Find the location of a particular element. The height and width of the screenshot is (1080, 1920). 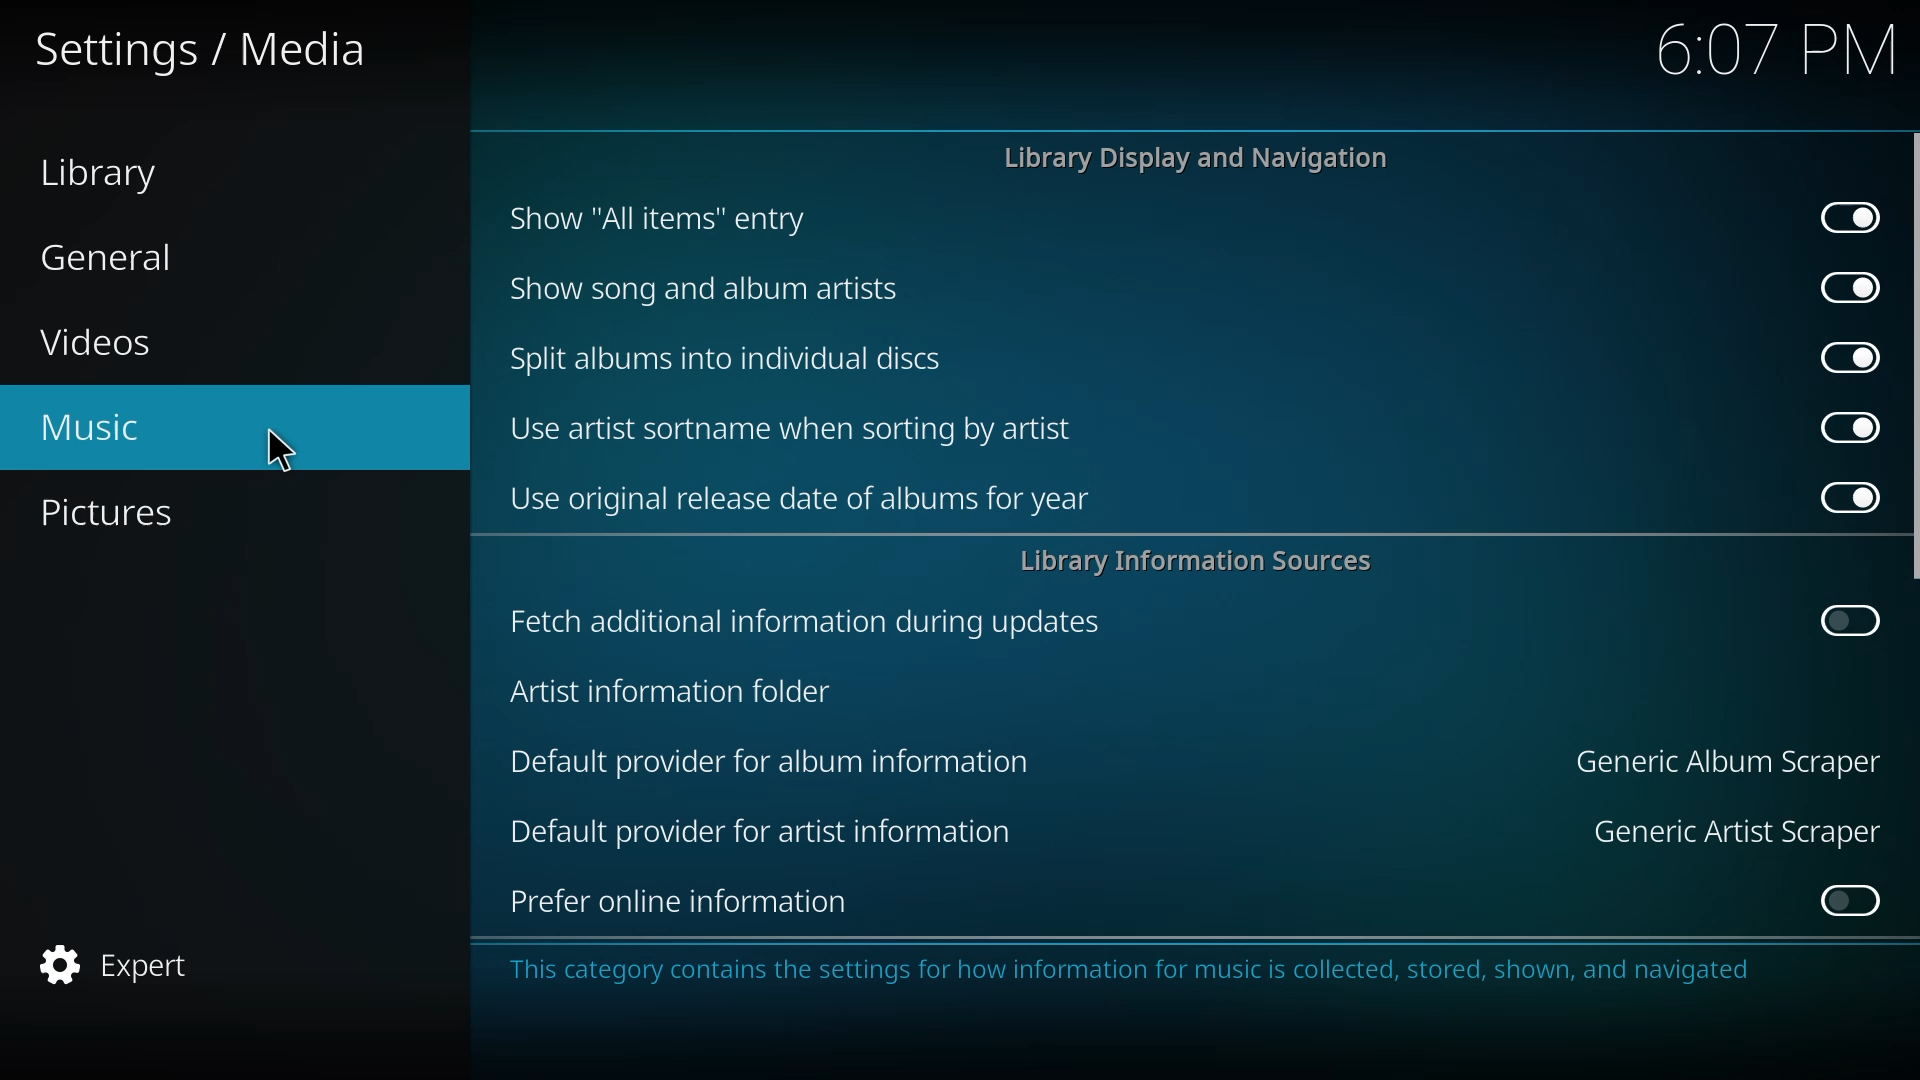

prefer online information is located at coordinates (685, 903).